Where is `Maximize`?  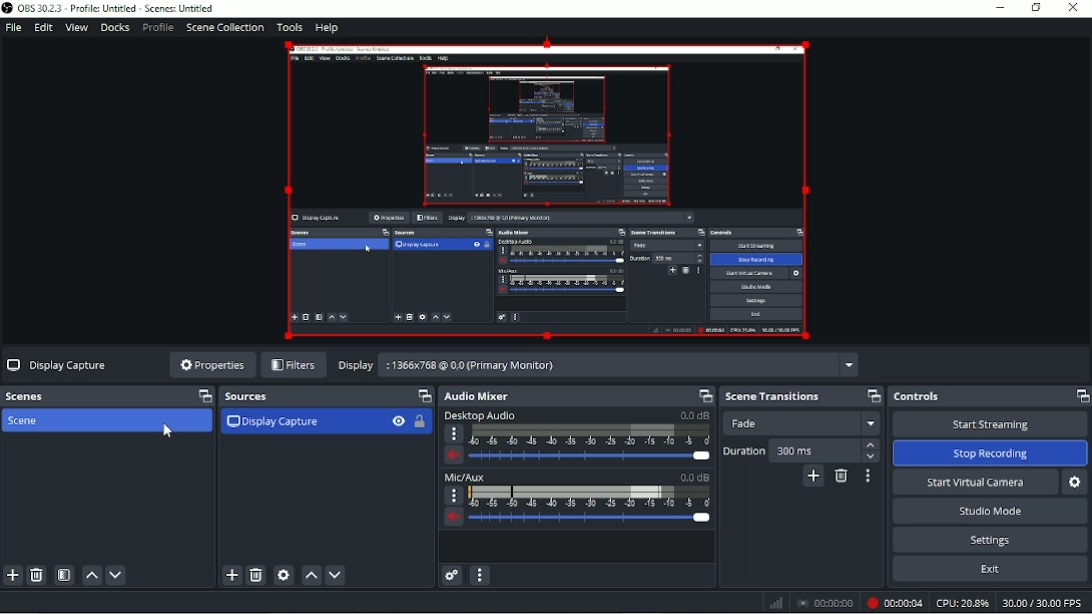
Maximize is located at coordinates (874, 394).